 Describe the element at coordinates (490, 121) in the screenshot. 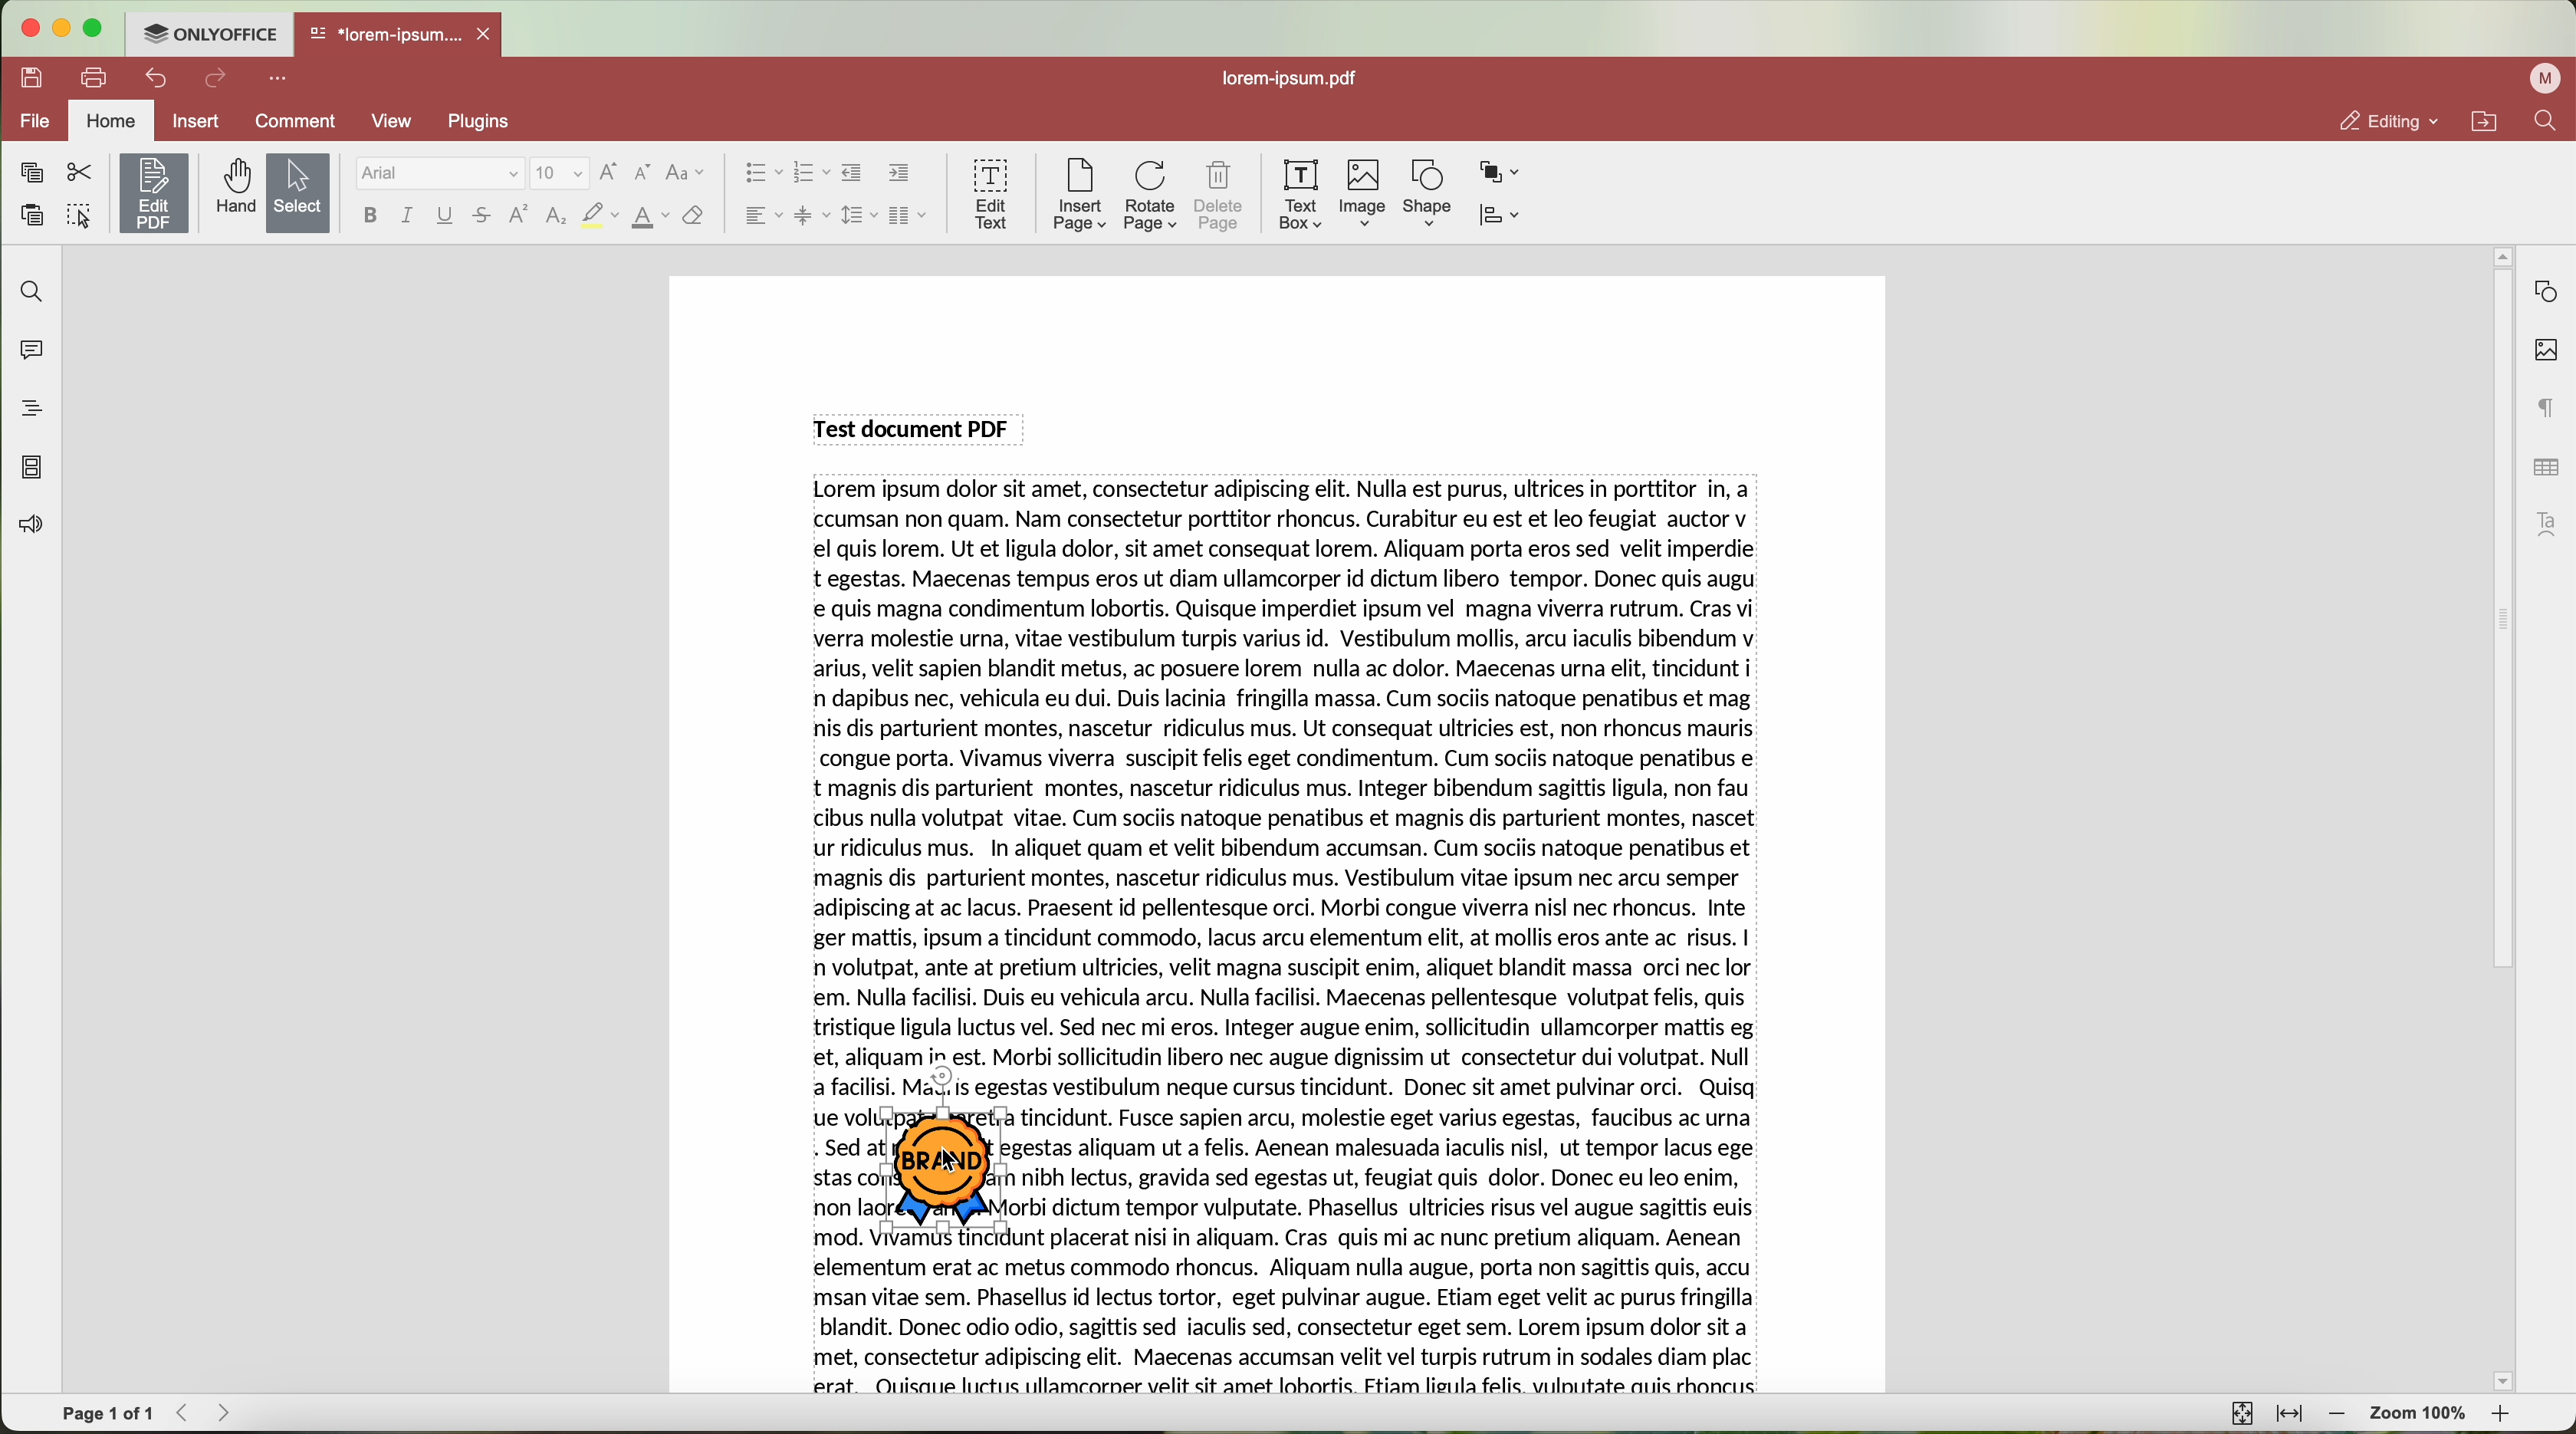

I see `plugins` at that location.